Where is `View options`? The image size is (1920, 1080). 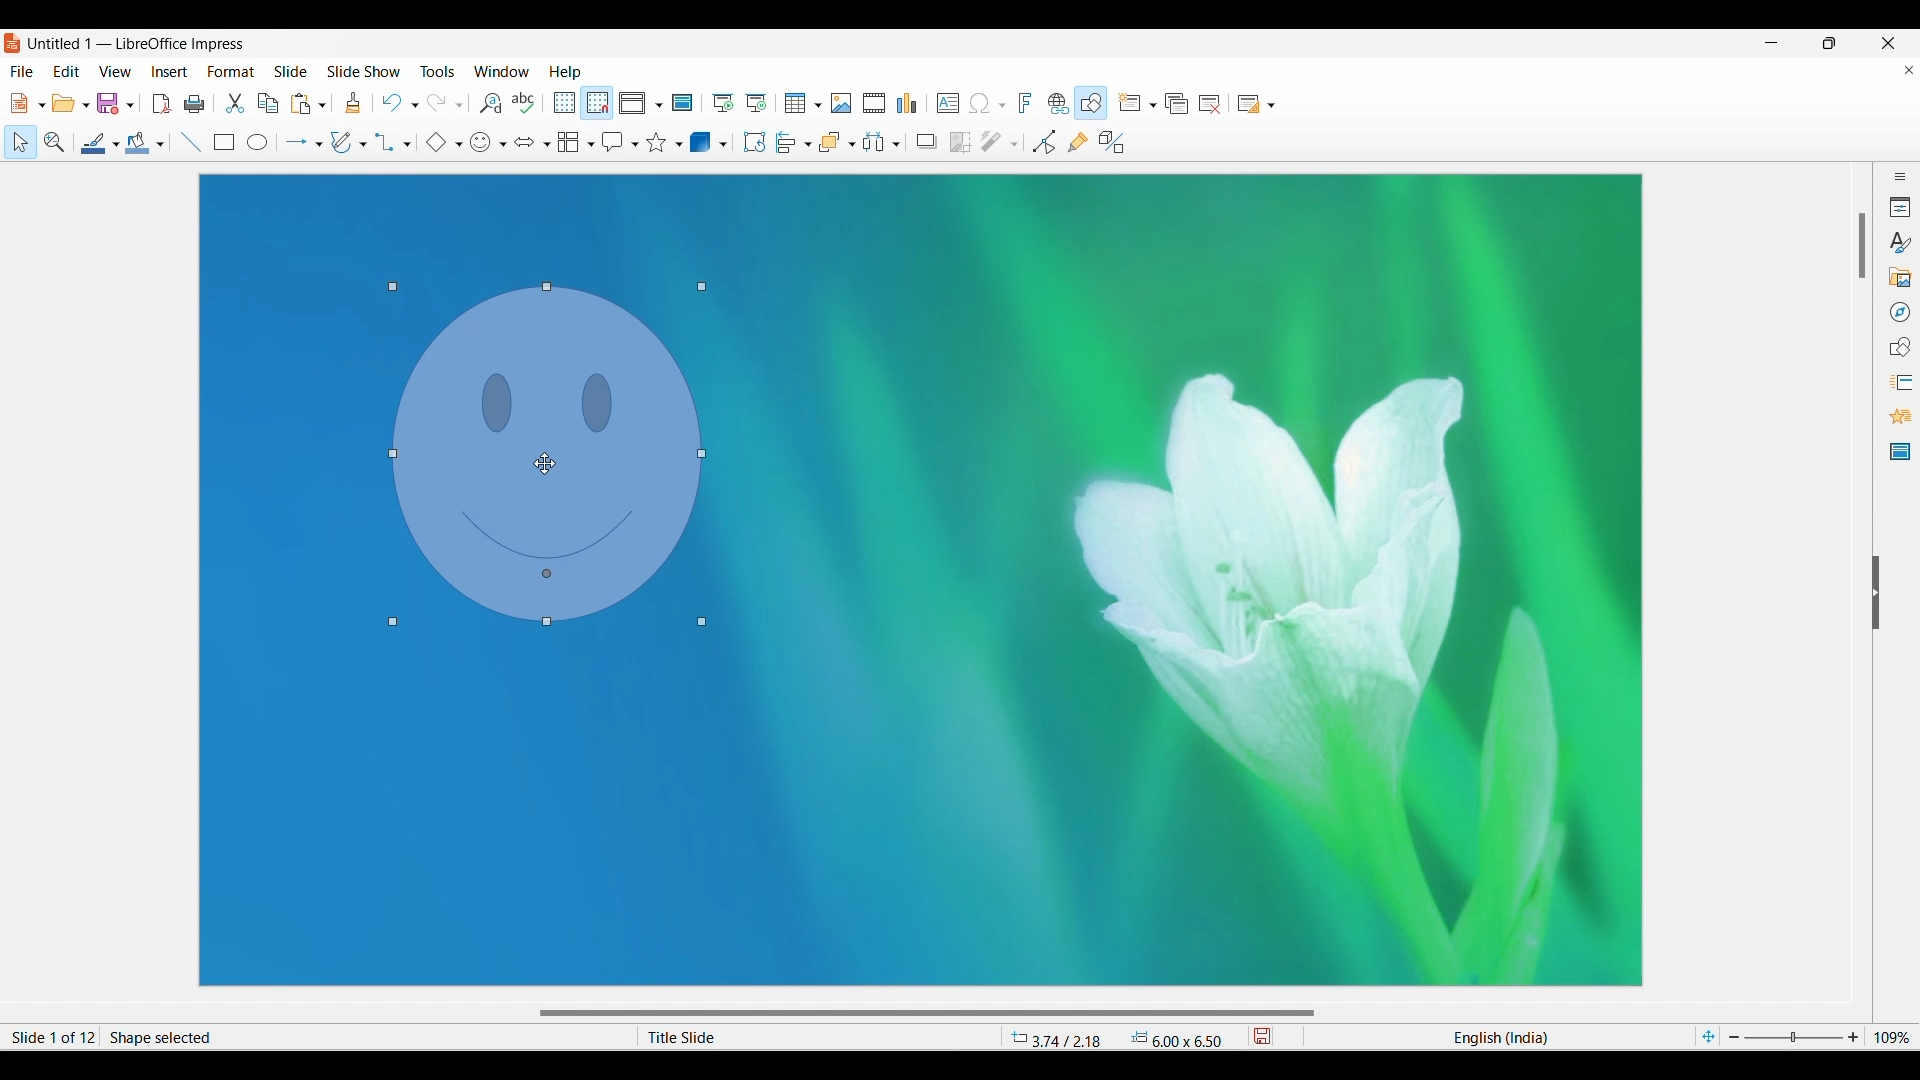
View options is located at coordinates (658, 106).